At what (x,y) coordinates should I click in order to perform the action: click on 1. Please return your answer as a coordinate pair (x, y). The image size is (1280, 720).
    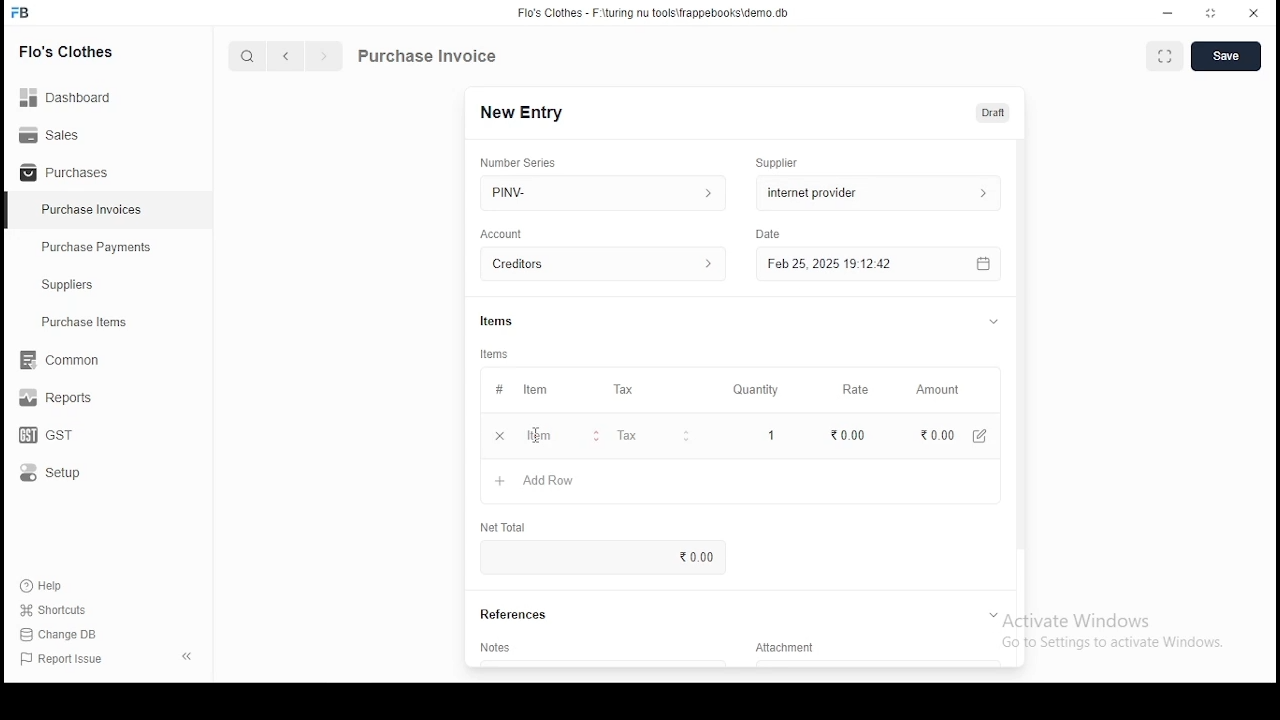
    Looking at the image, I should click on (774, 435).